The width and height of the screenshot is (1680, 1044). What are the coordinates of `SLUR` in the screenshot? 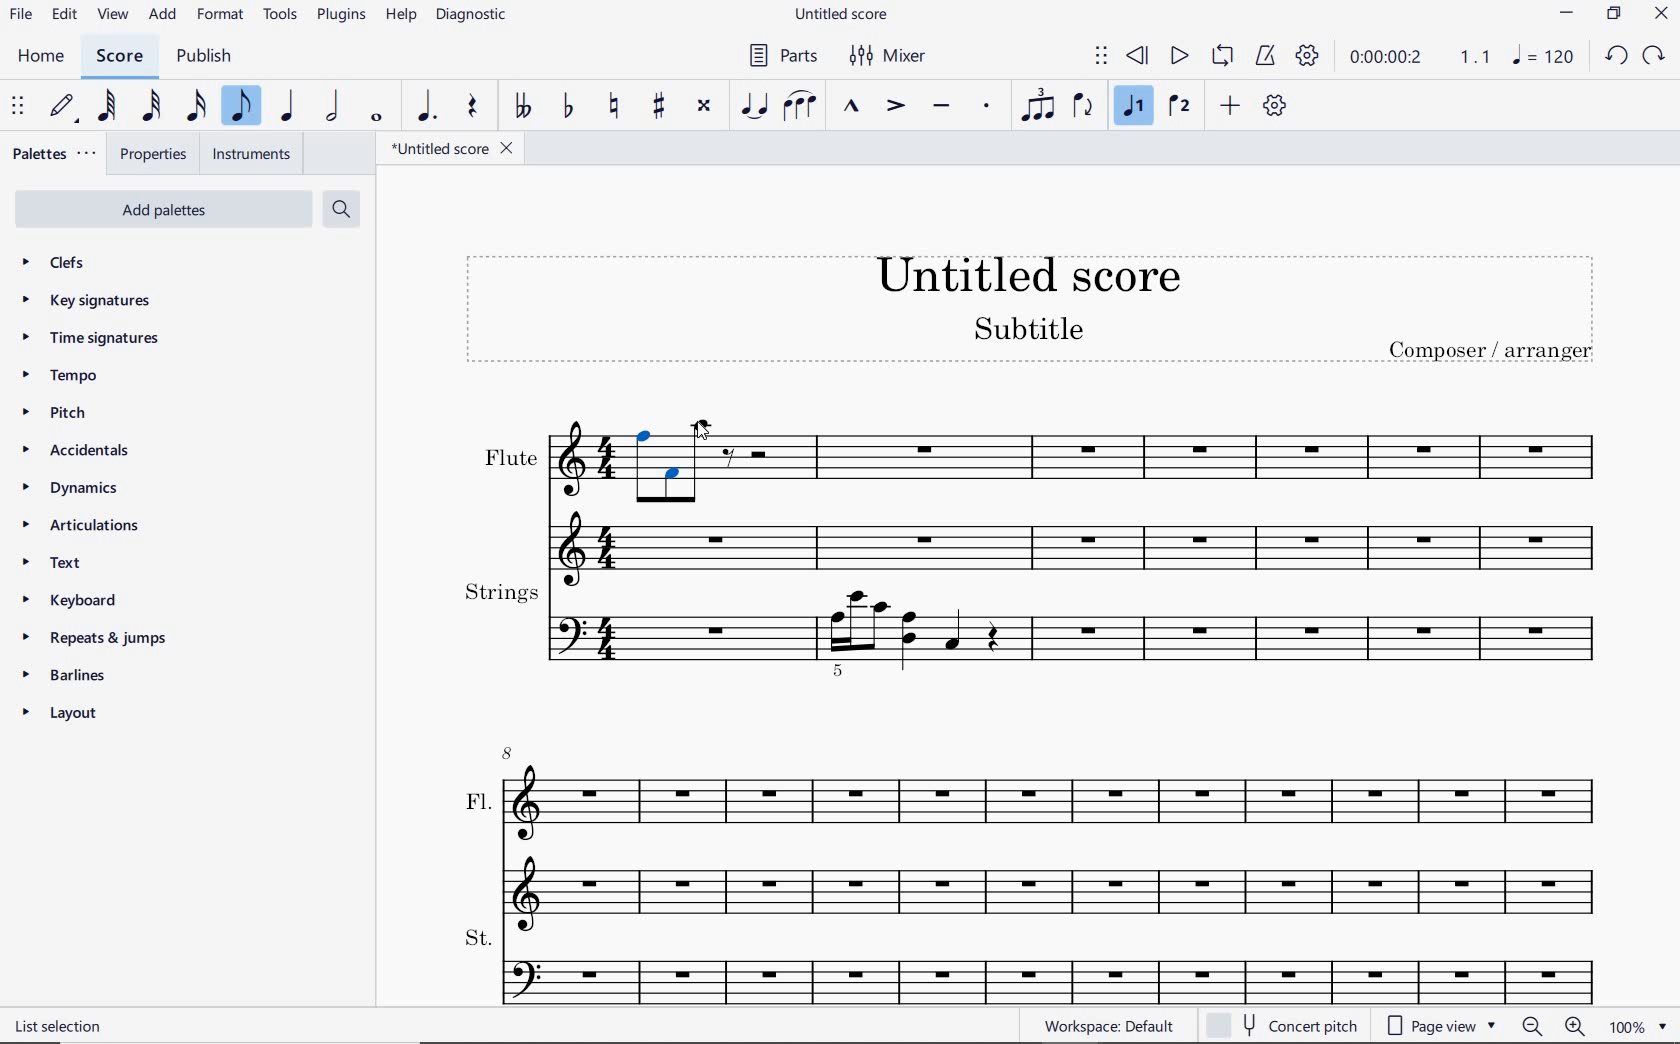 It's located at (800, 107).